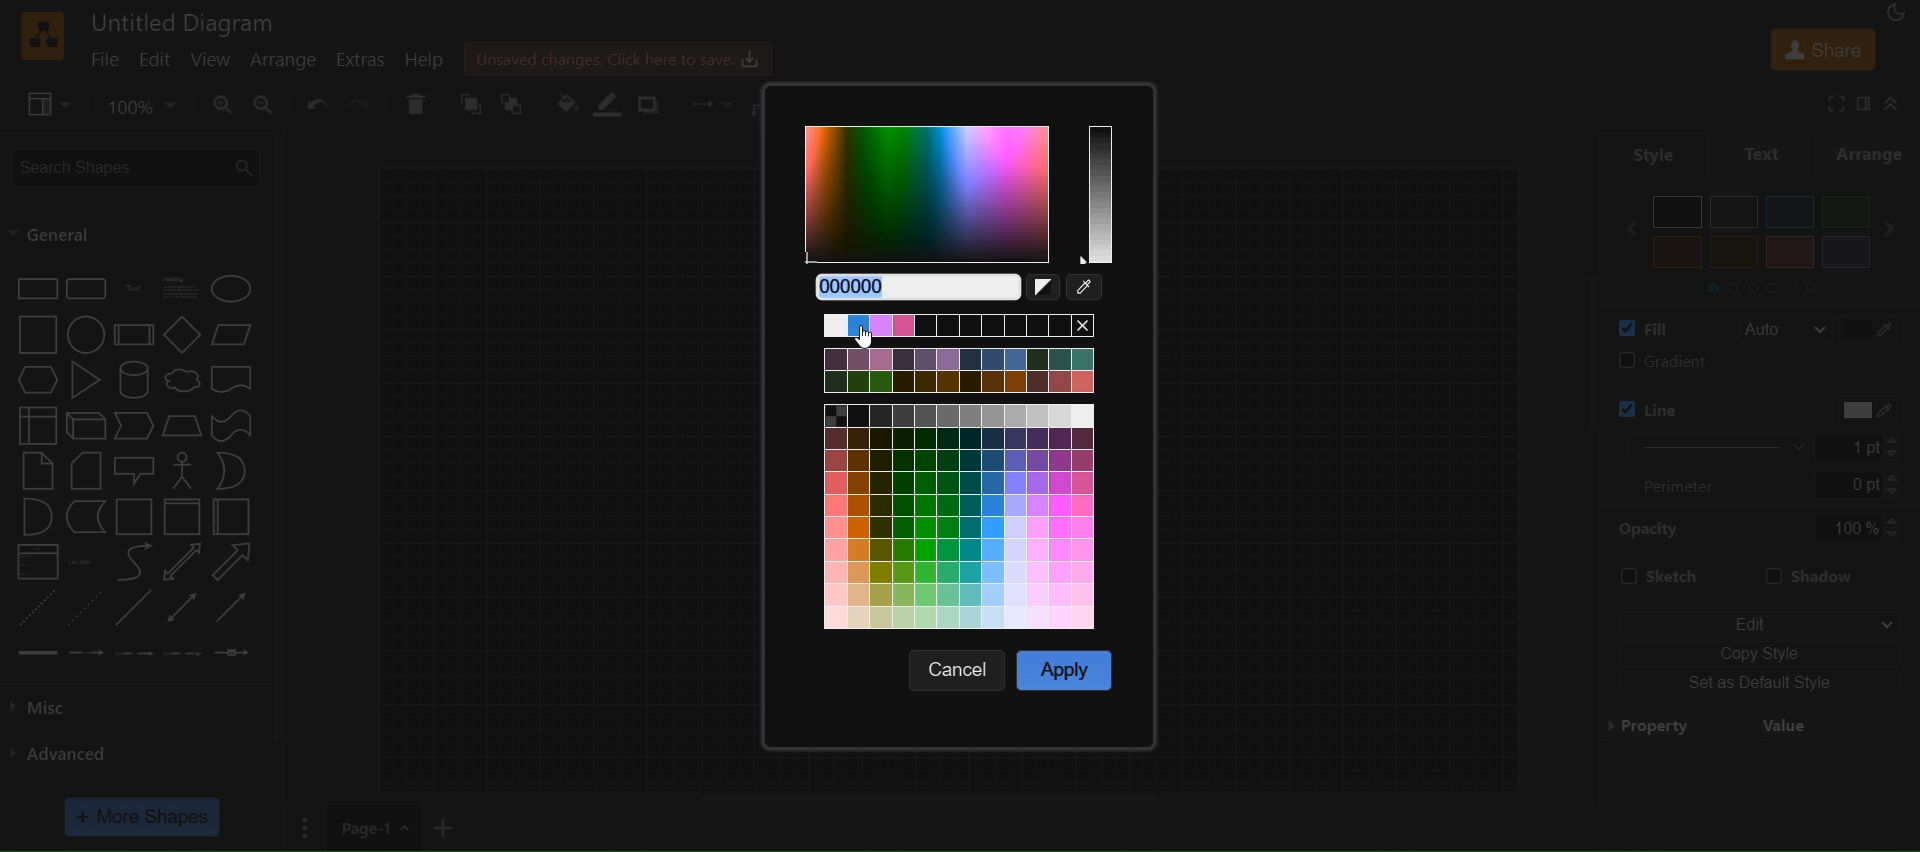  Describe the element at coordinates (51, 105) in the screenshot. I see `view` at that location.